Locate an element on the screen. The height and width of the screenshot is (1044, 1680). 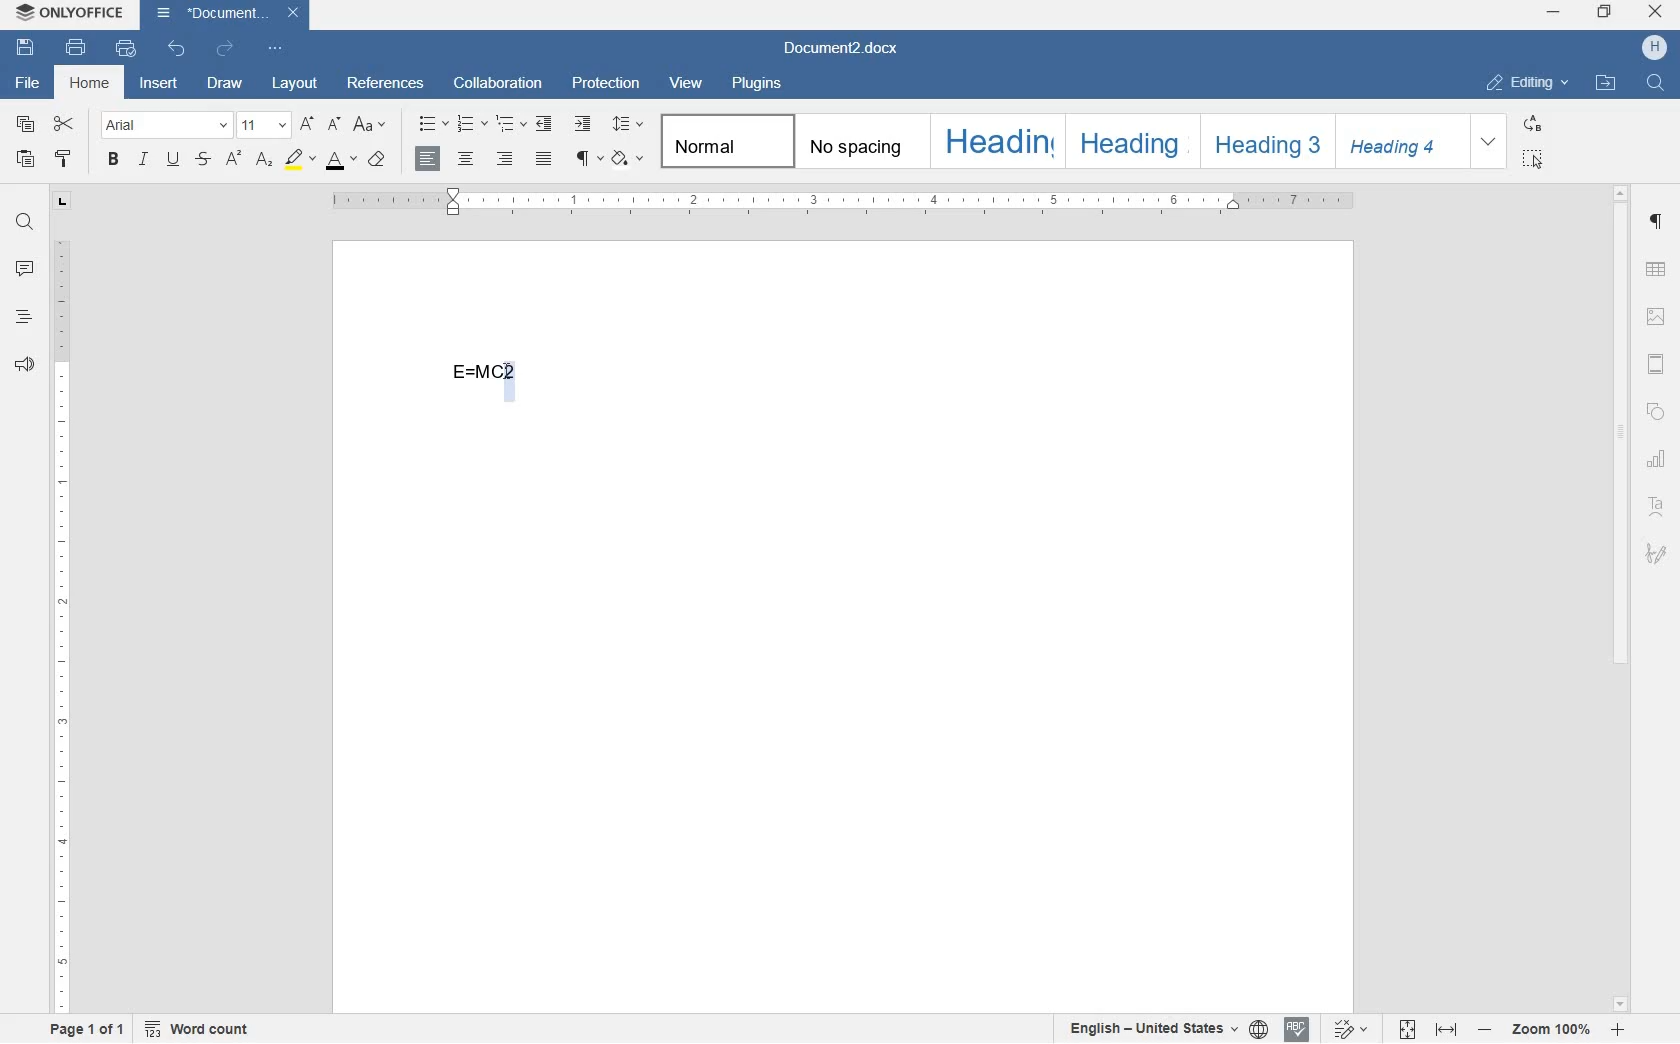
page 1 of 1 is located at coordinates (91, 1032).